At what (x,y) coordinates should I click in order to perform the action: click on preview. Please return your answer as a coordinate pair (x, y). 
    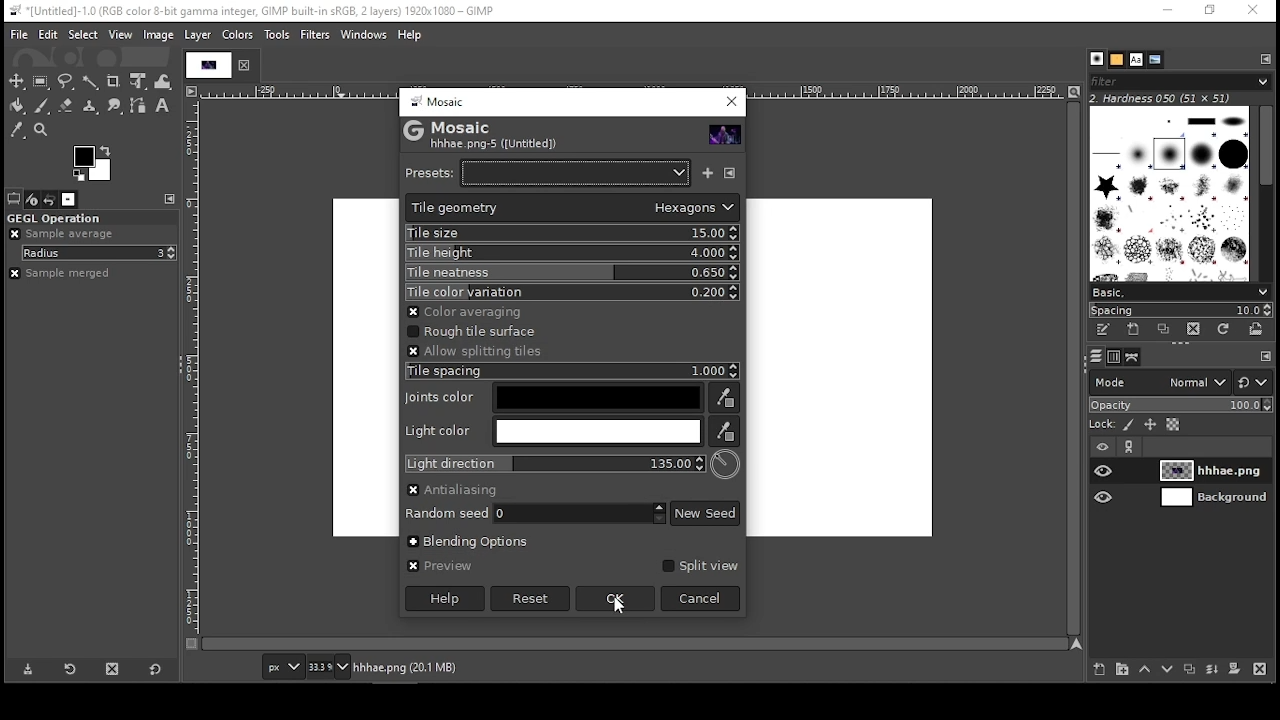
    Looking at the image, I should click on (446, 566).